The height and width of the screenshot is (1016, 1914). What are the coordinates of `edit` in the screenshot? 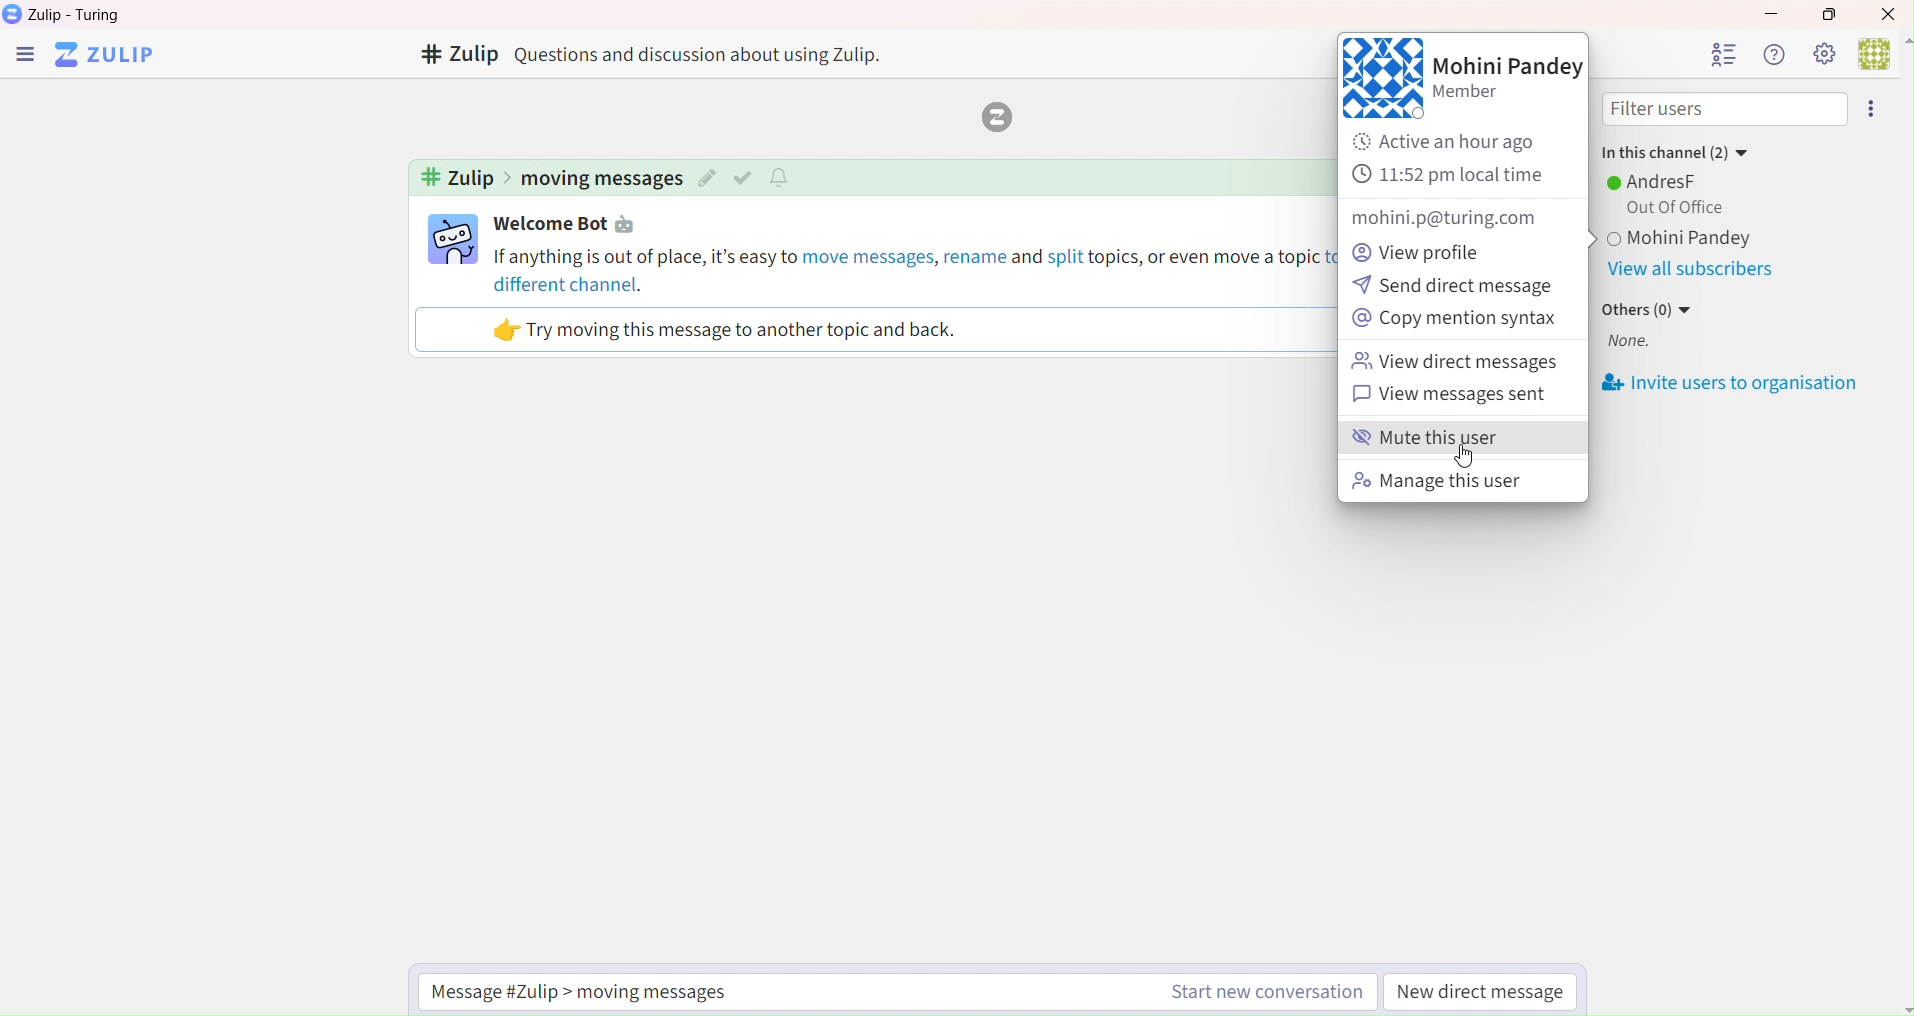 It's located at (707, 179).